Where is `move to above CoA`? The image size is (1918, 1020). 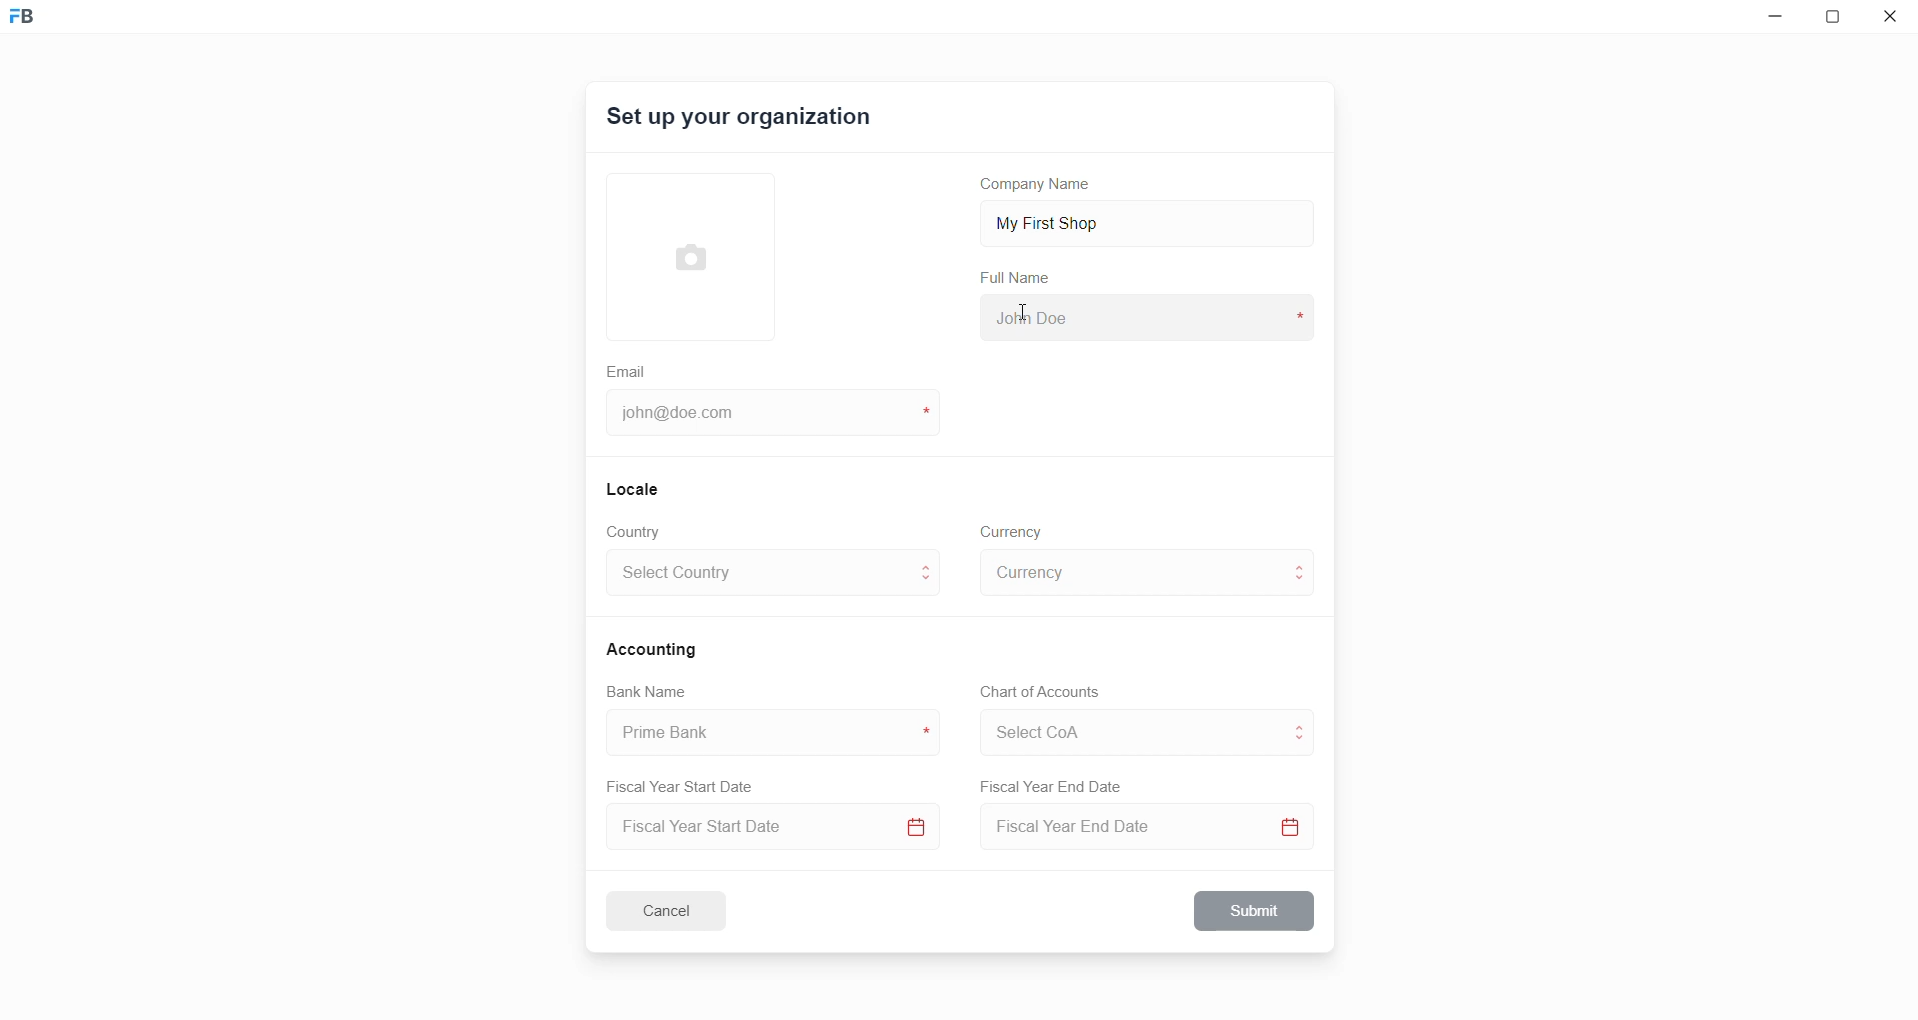
move to above CoA is located at coordinates (1304, 724).